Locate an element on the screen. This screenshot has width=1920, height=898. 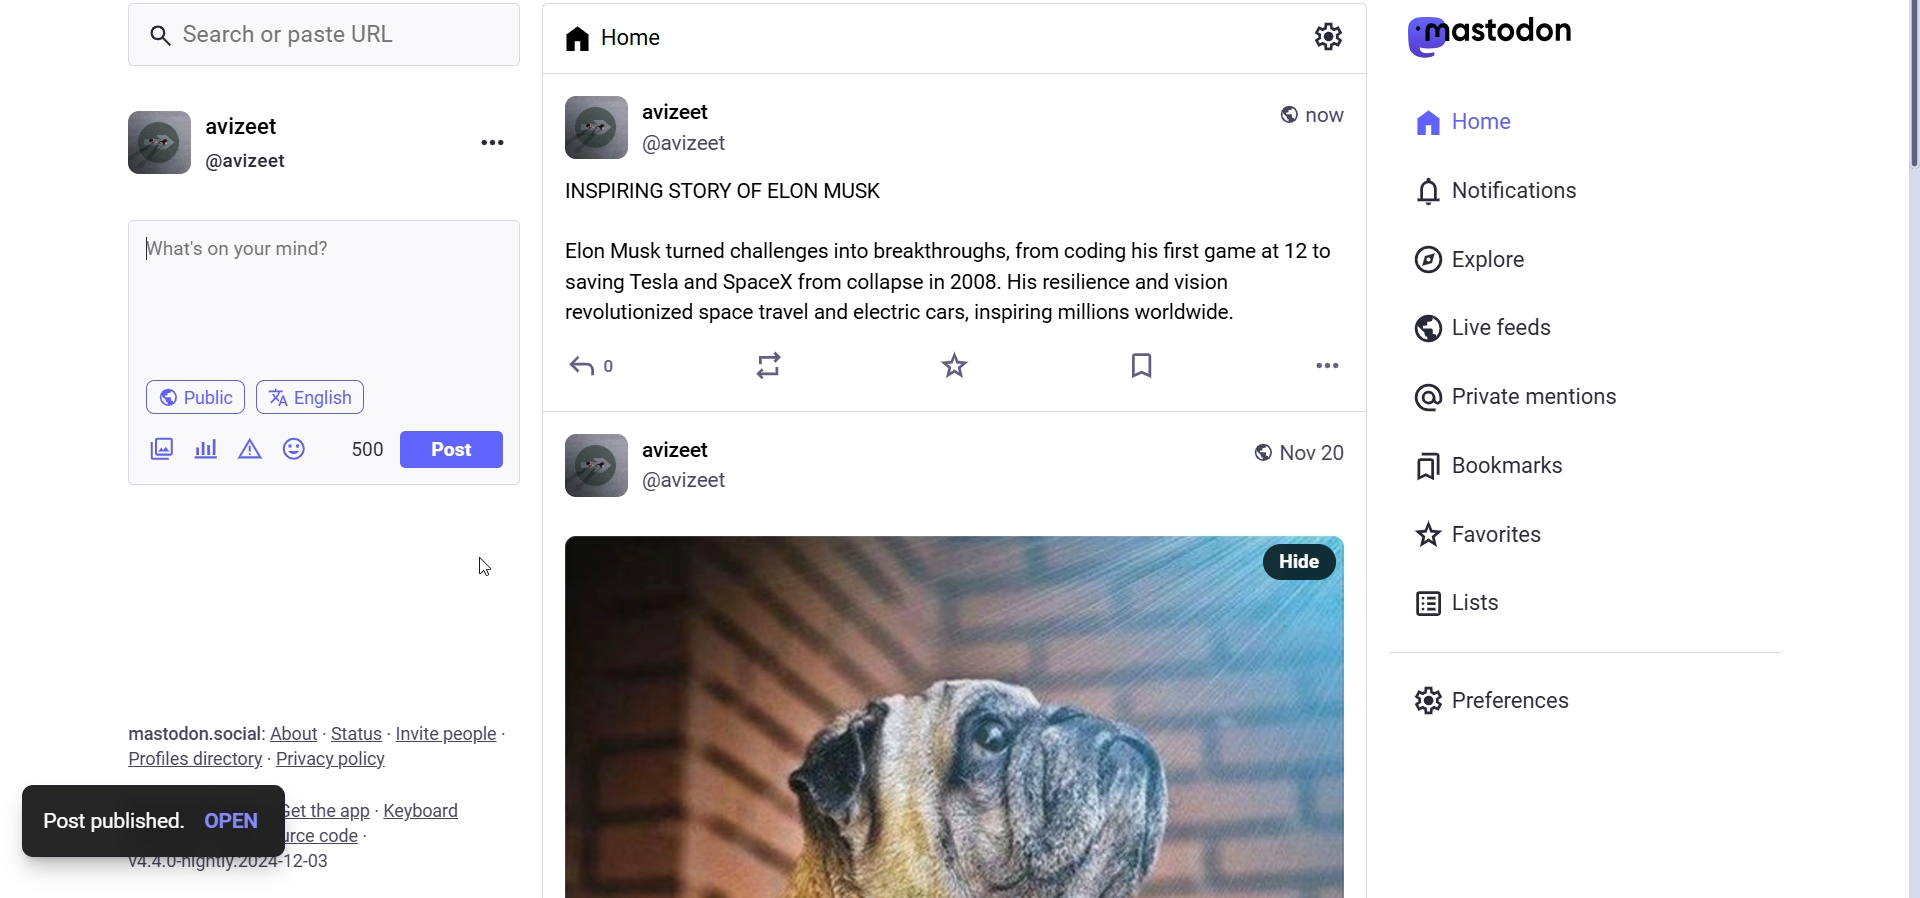
home is located at coordinates (1467, 123).